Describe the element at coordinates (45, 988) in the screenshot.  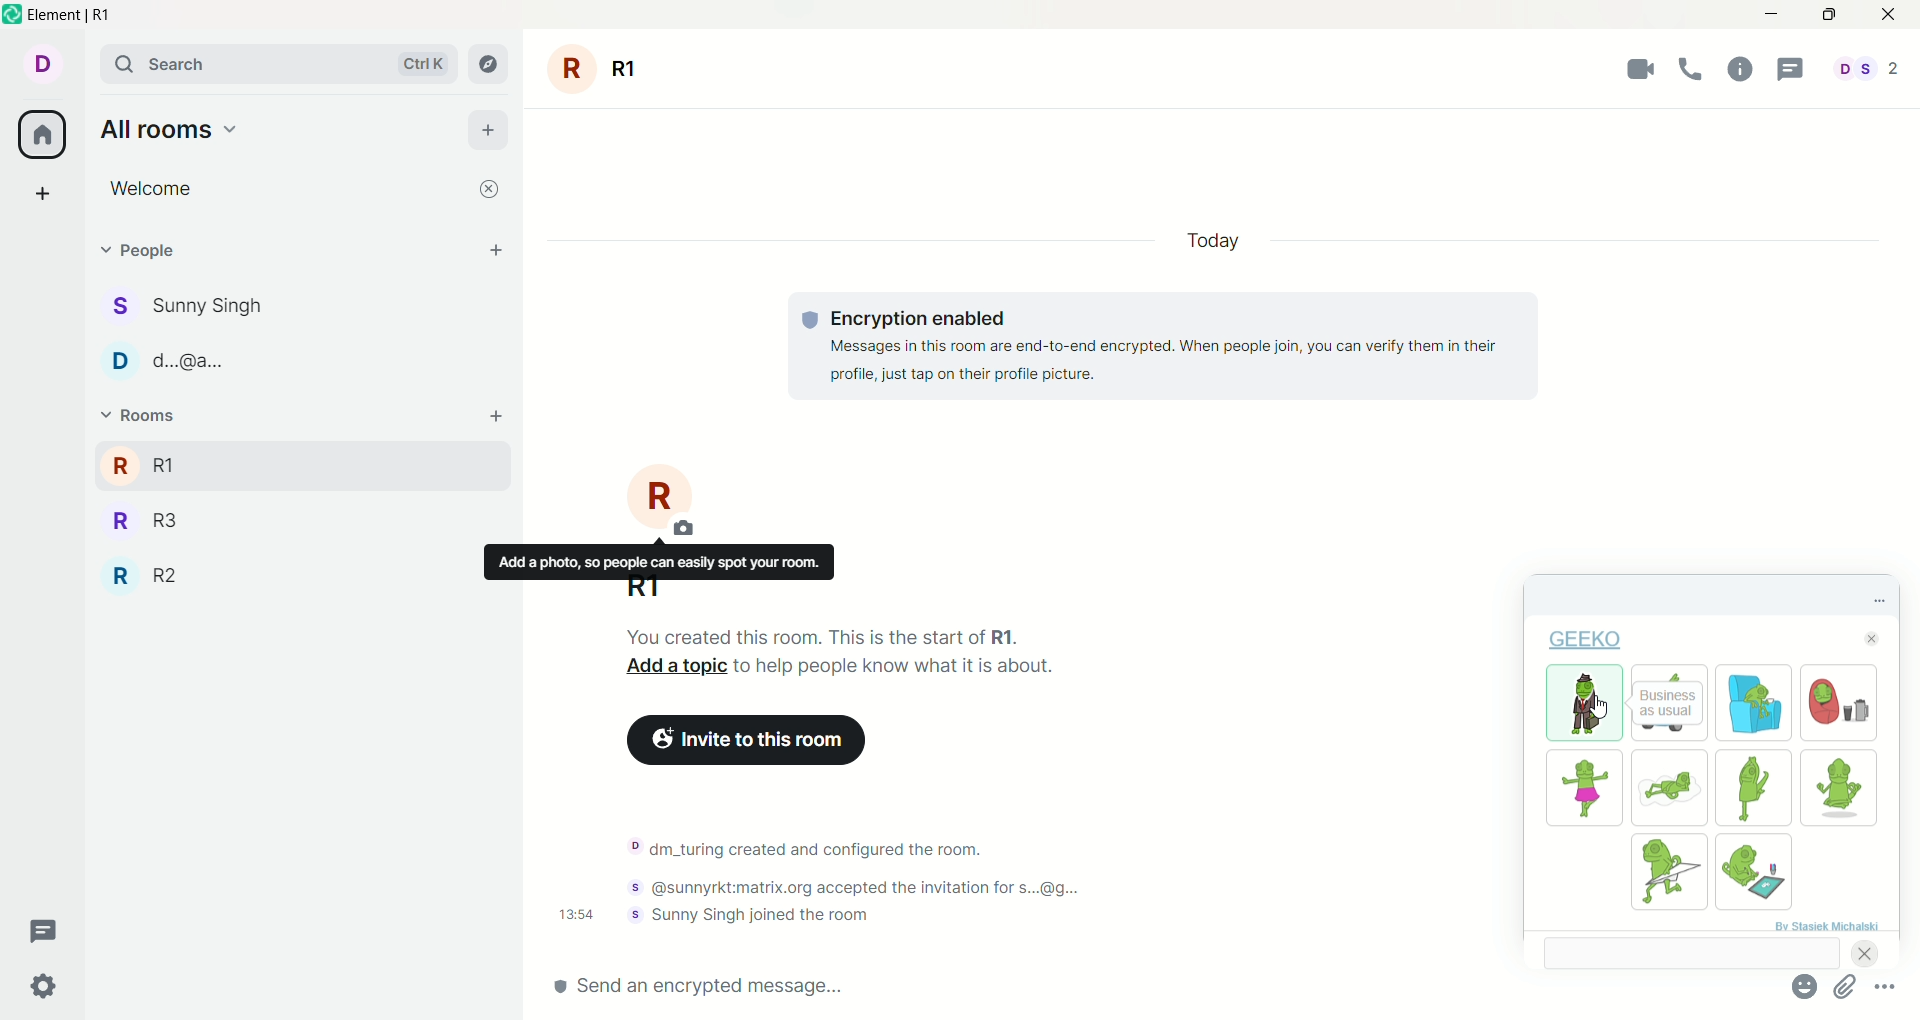
I see `settings` at that location.